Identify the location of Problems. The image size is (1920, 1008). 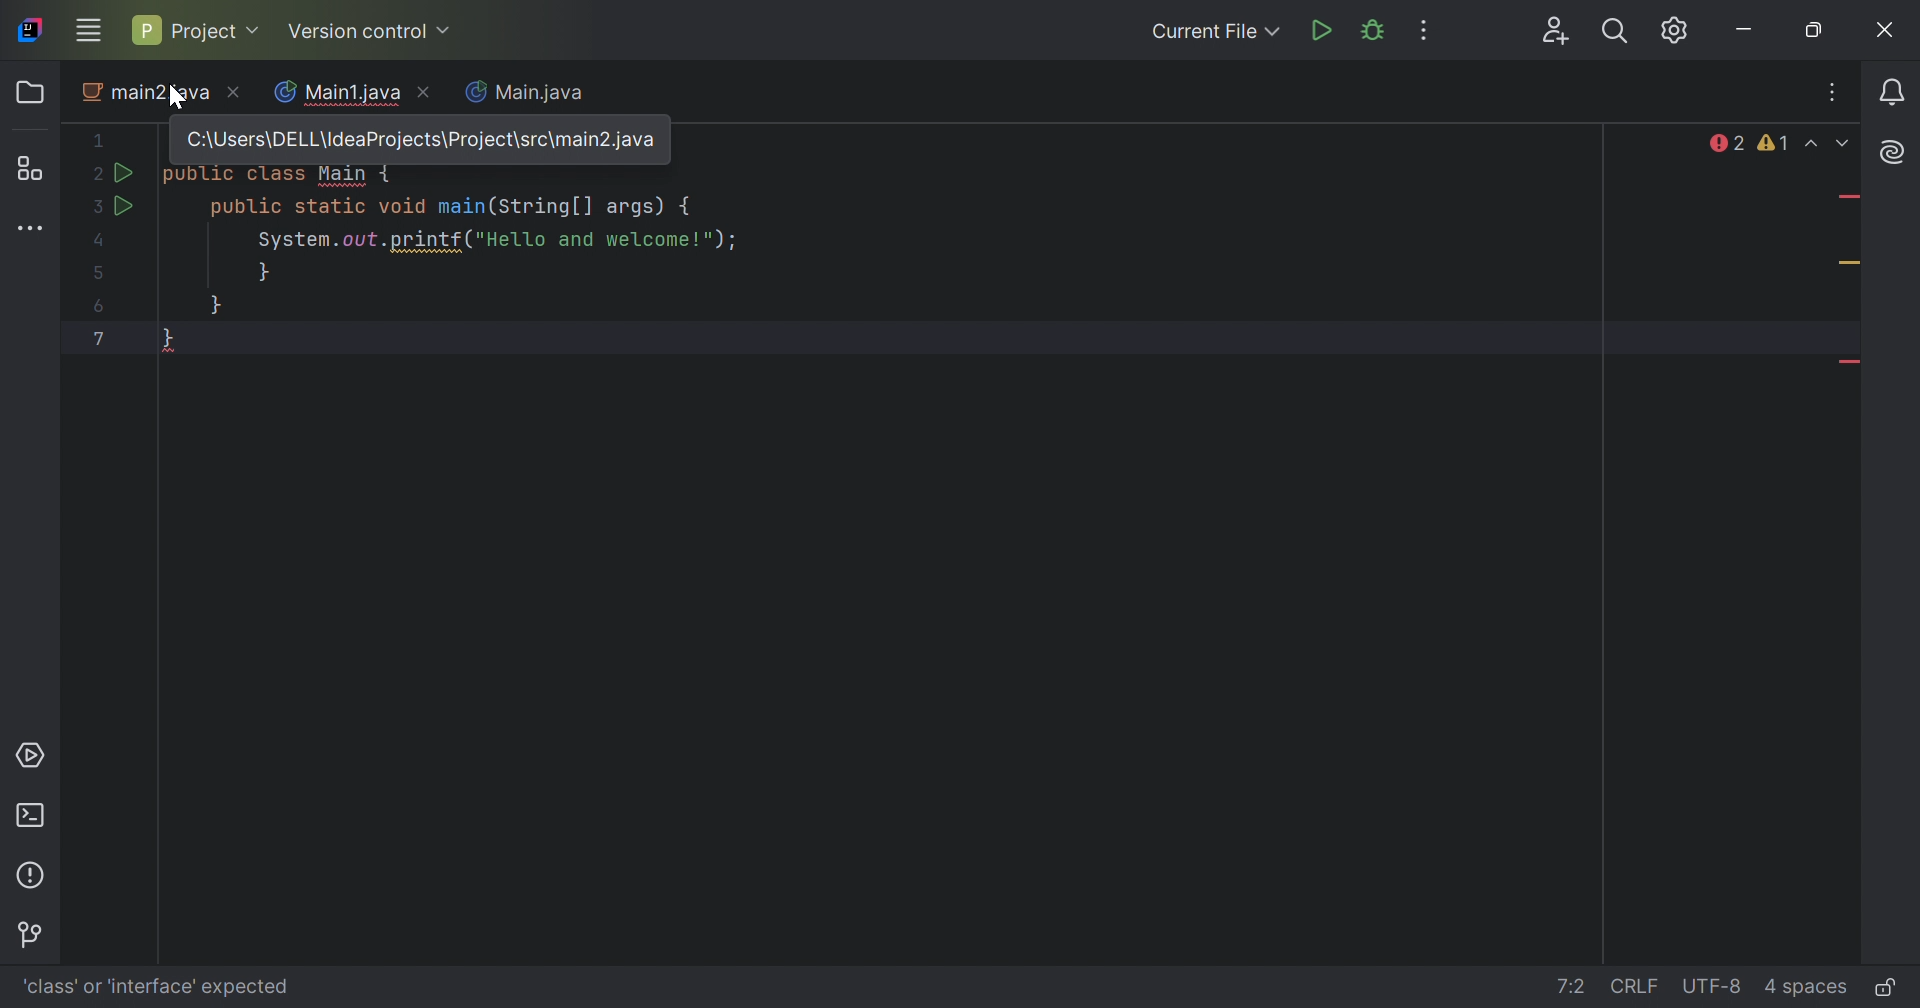
(33, 875).